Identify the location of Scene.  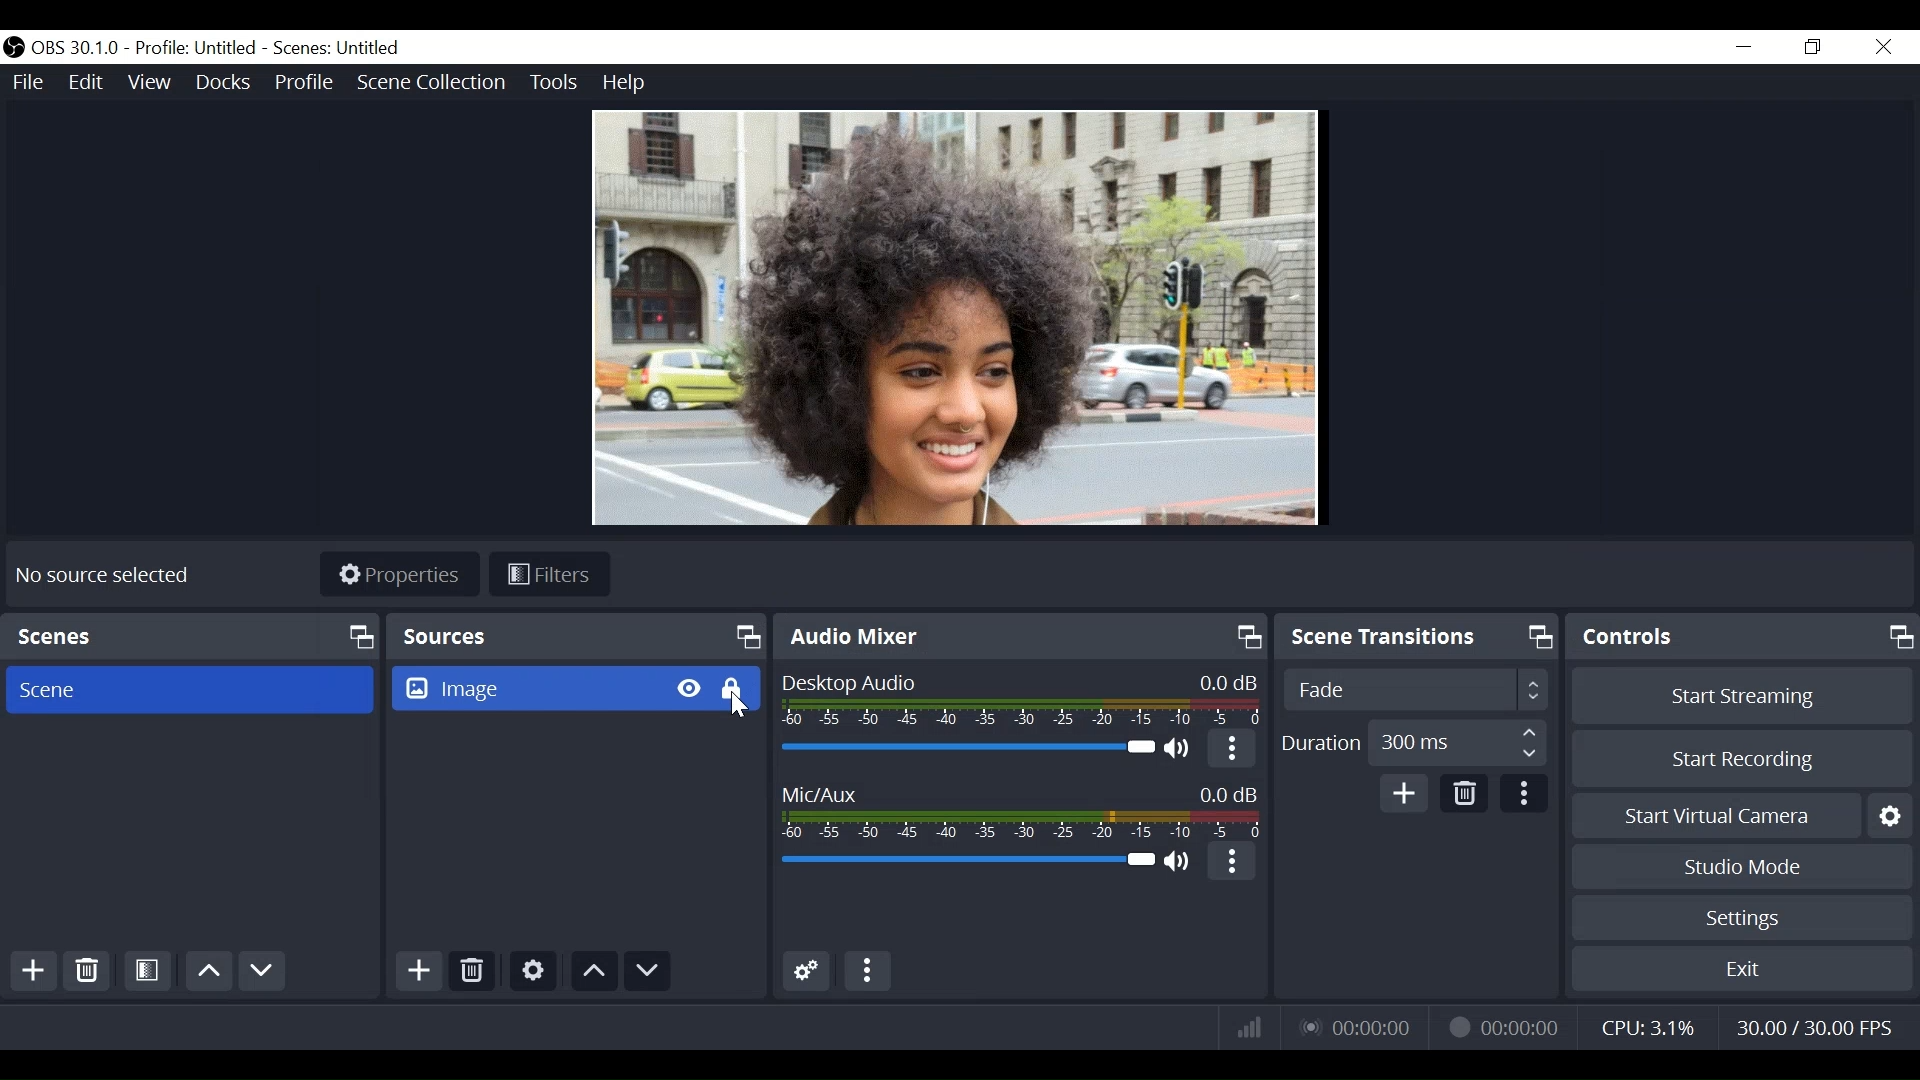
(189, 689).